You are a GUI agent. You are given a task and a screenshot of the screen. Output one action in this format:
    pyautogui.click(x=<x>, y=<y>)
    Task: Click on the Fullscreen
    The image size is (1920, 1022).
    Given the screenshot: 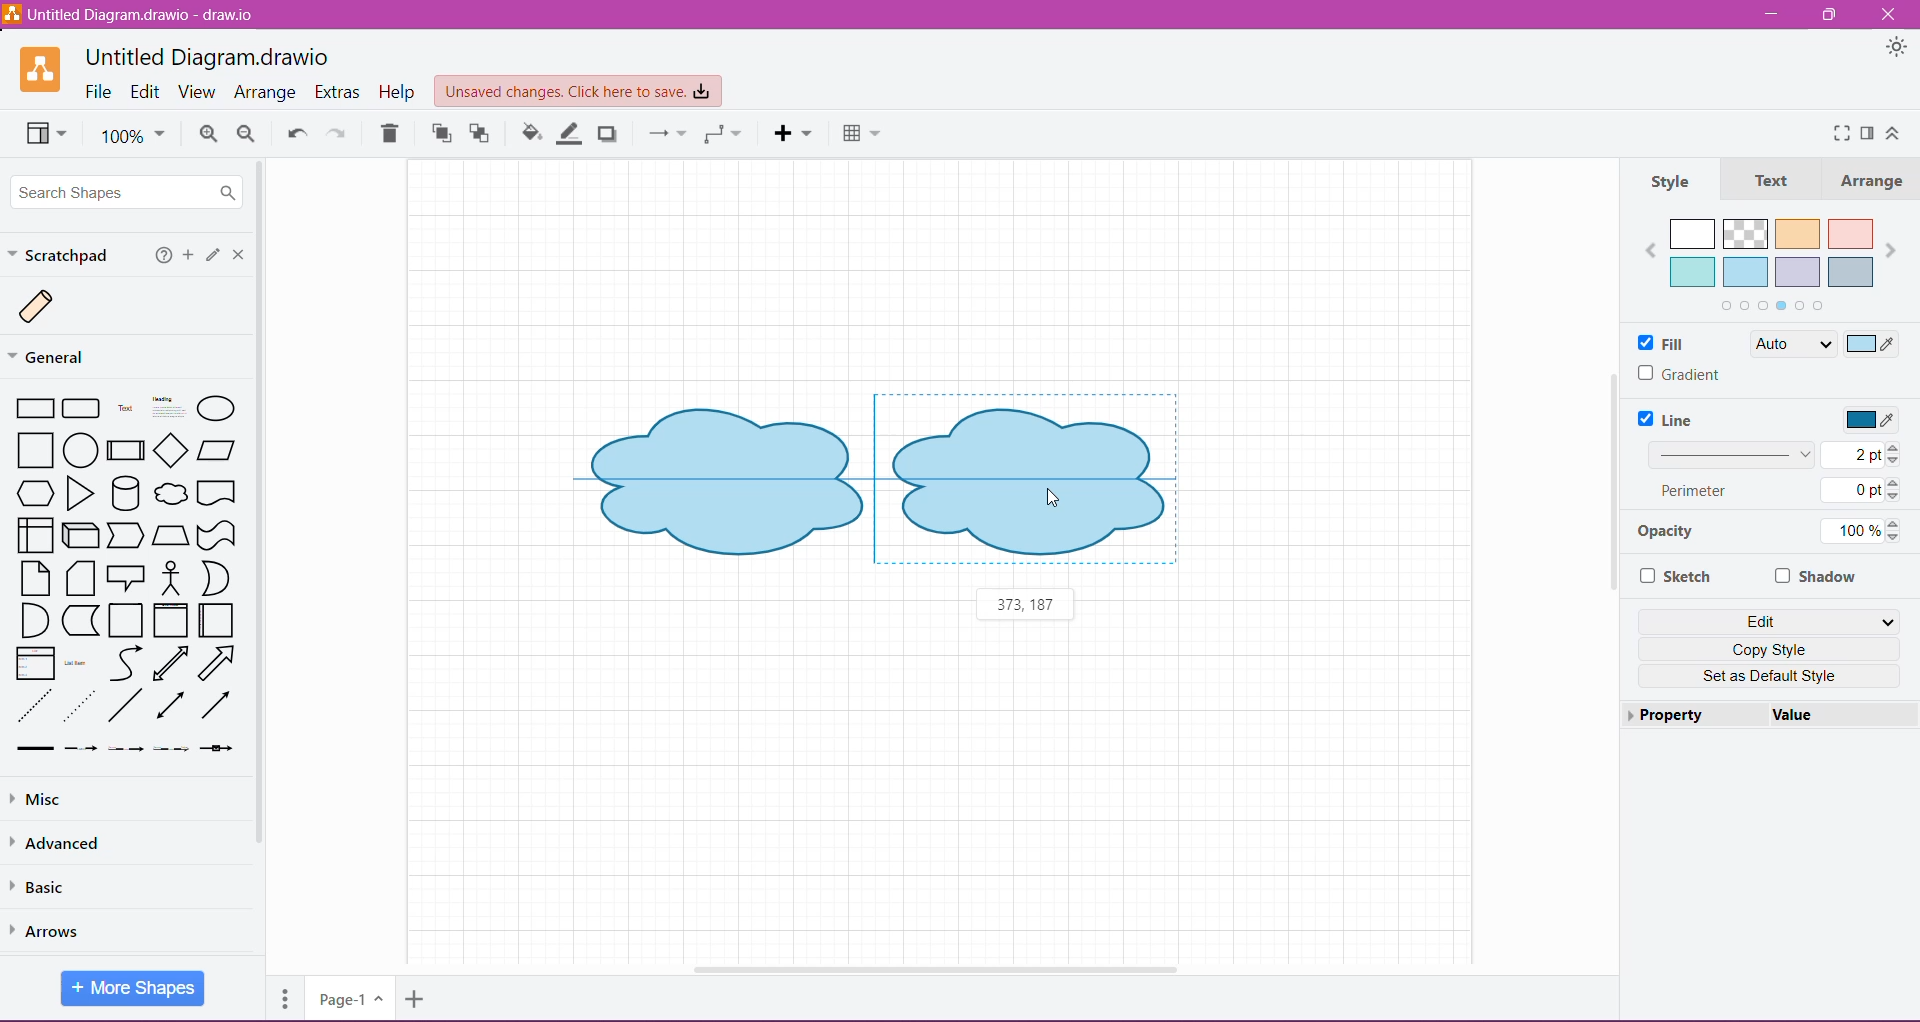 What is the action you would take?
    pyautogui.click(x=1838, y=134)
    